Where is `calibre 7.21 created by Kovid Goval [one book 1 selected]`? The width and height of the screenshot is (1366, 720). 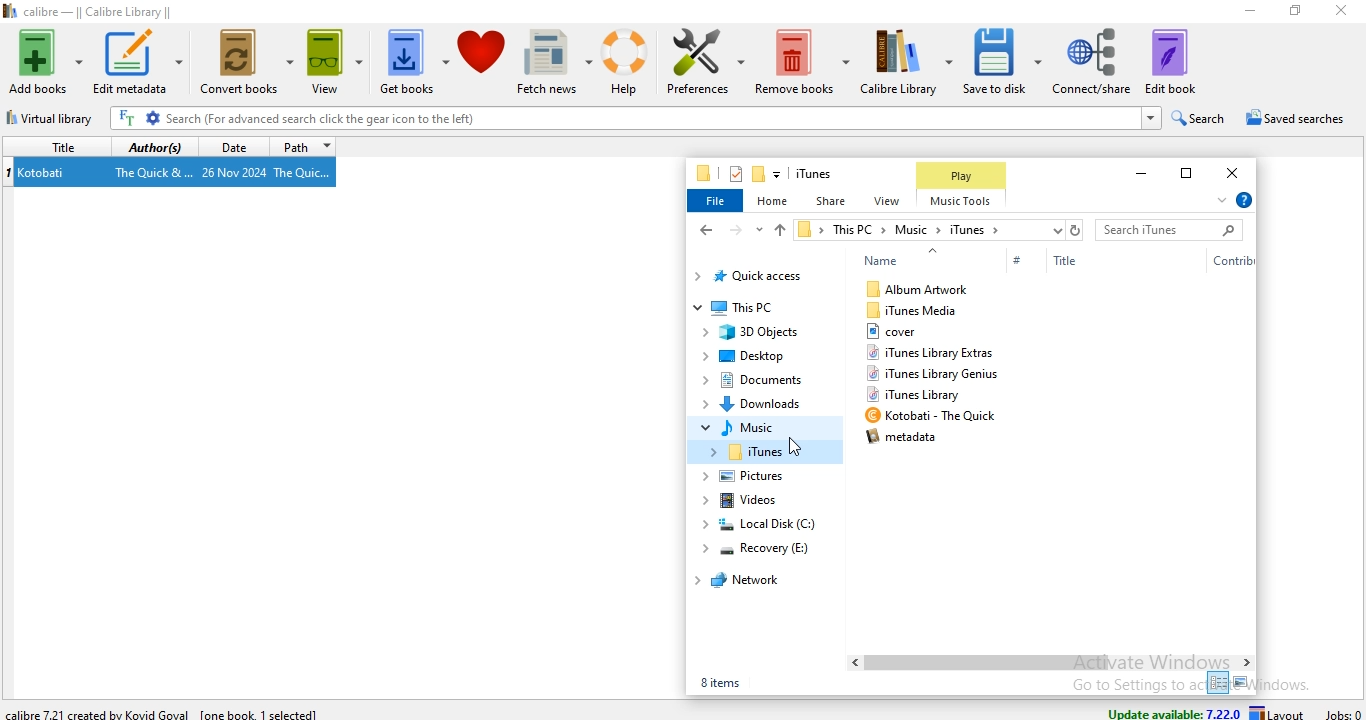 calibre 7.21 created by Kovid Goval [one book 1 selected] is located at coordinates (164, 710).